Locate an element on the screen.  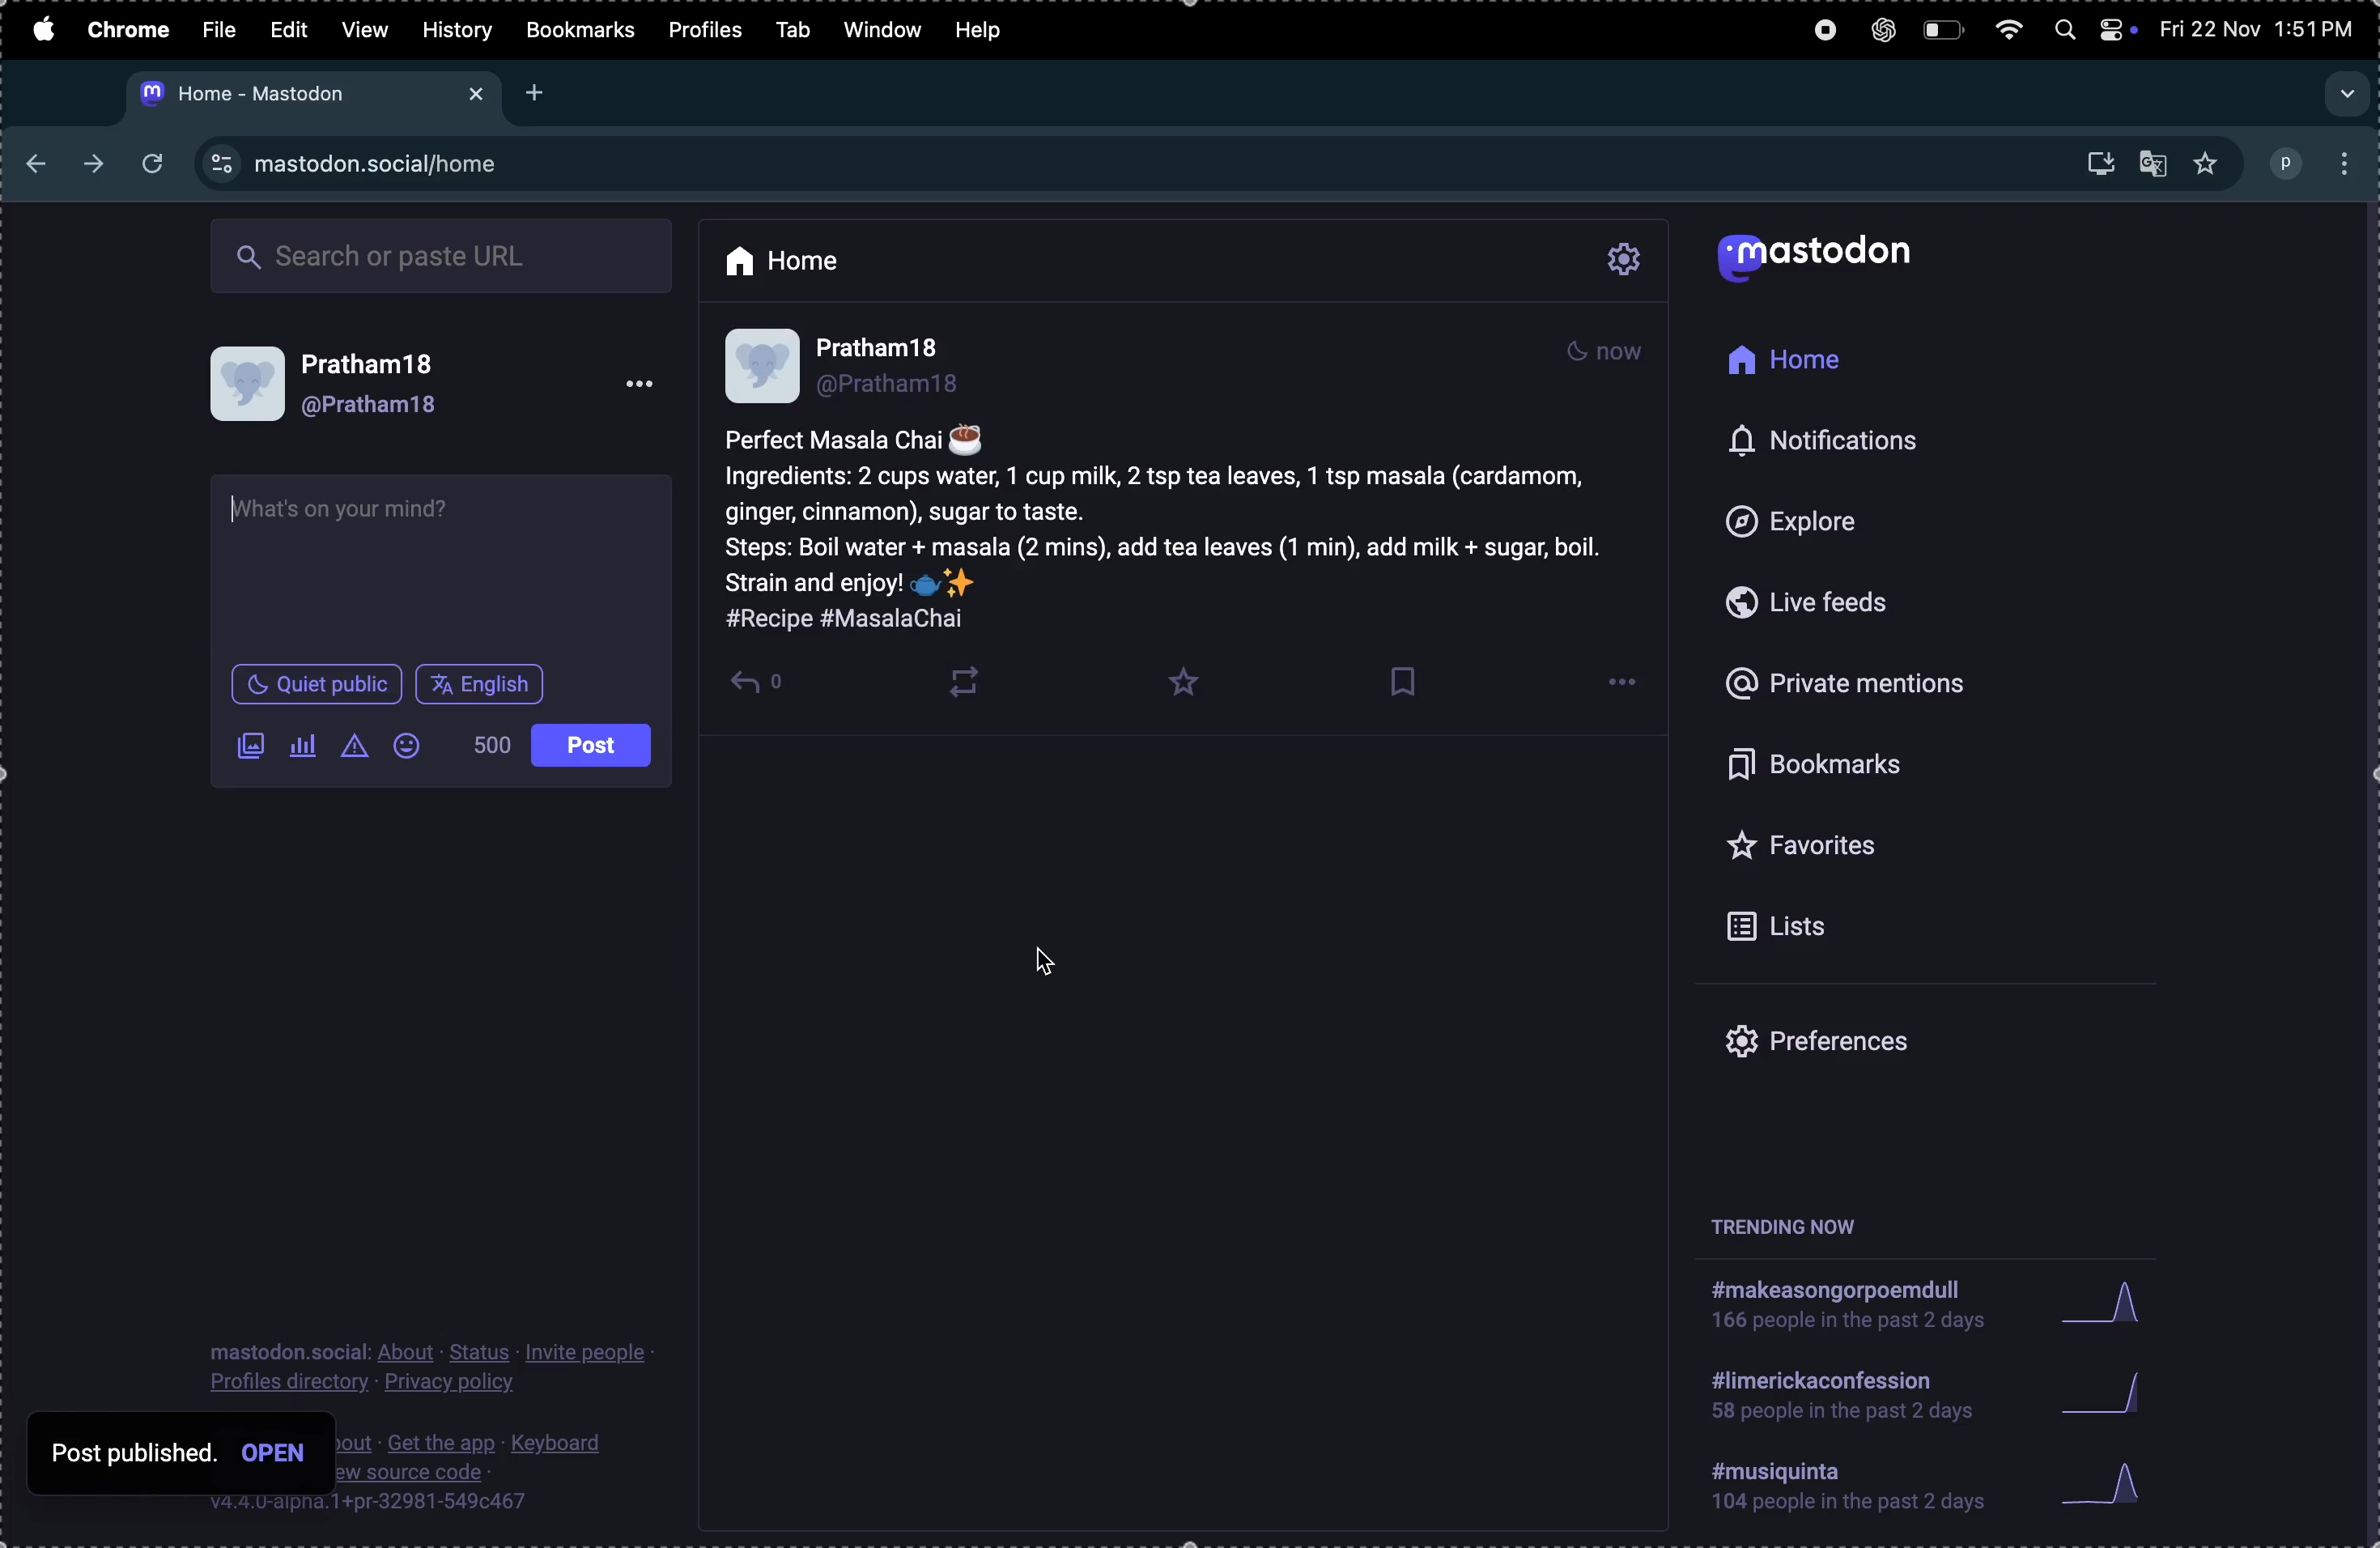
post of recipe is located at coordinates (1198, 521).